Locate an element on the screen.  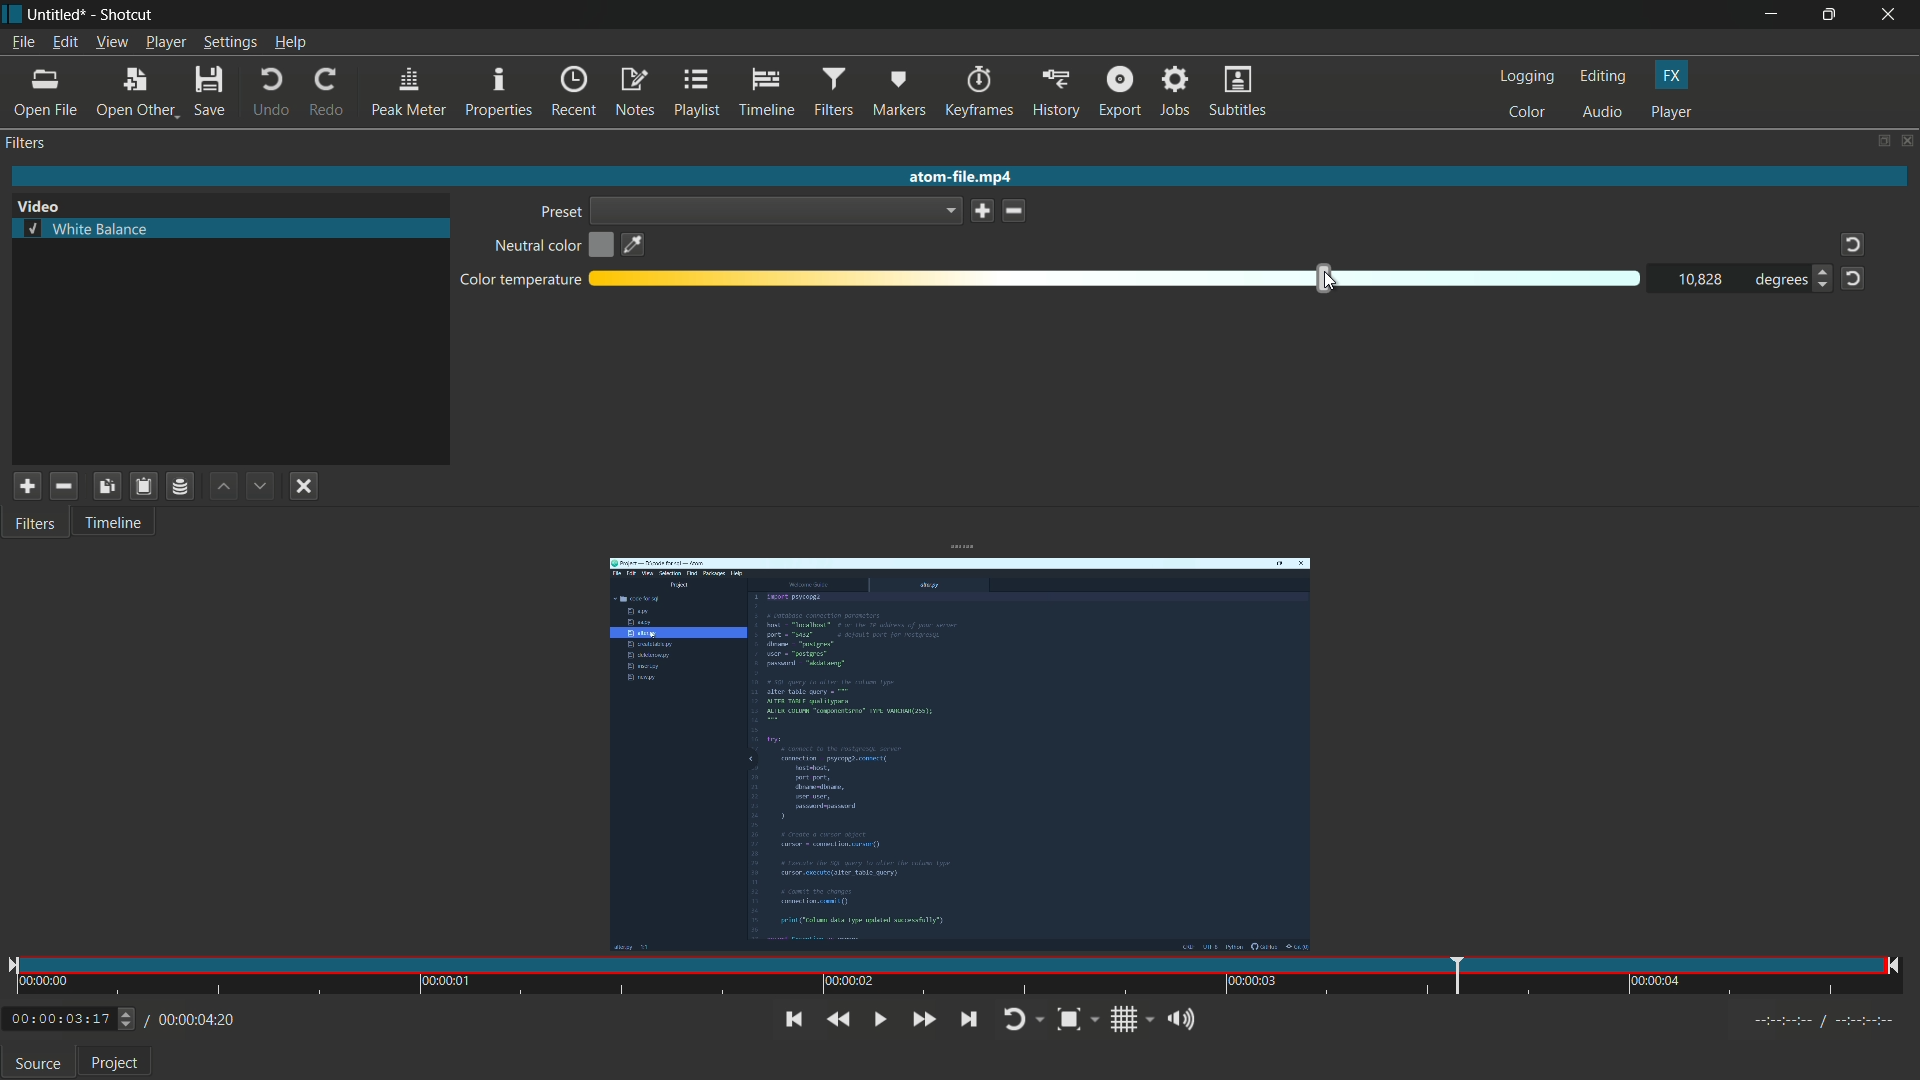
white balance filter selected is located at coordinates (87, 228).